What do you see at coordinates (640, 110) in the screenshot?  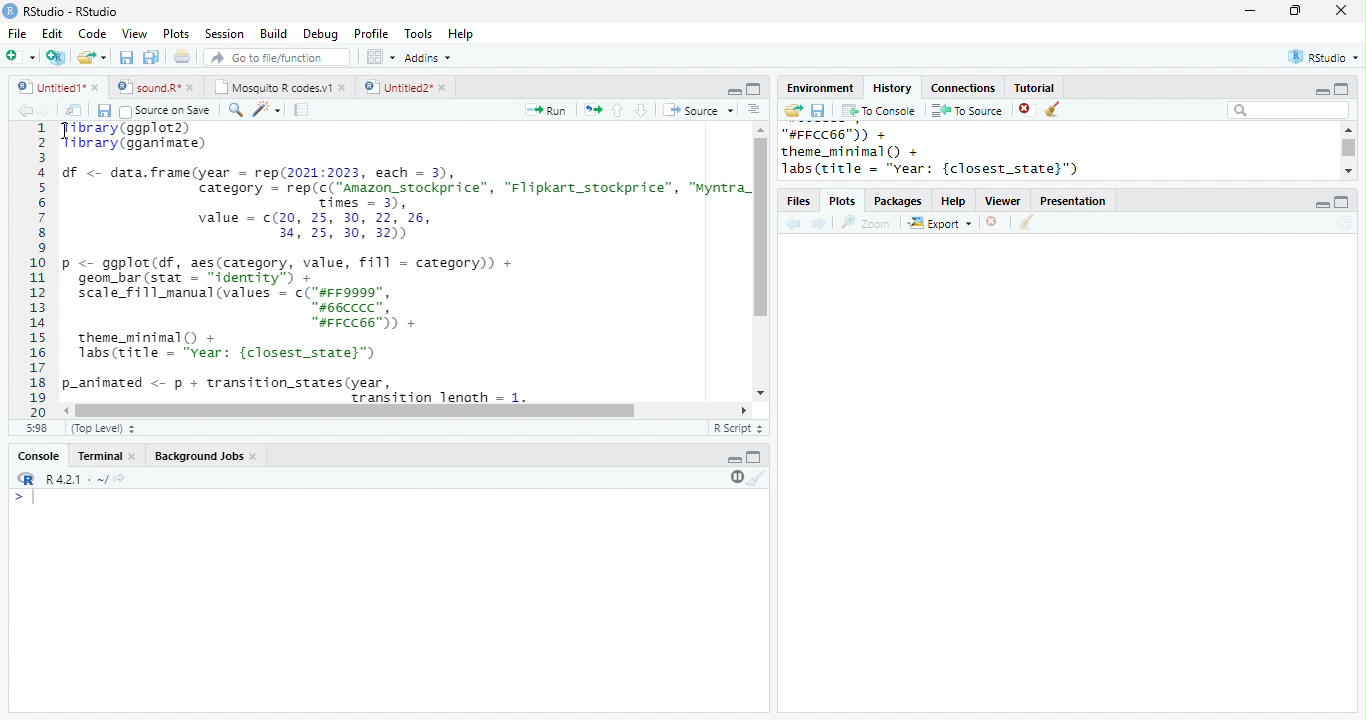 I see `down` at bounding box center [640, 110].